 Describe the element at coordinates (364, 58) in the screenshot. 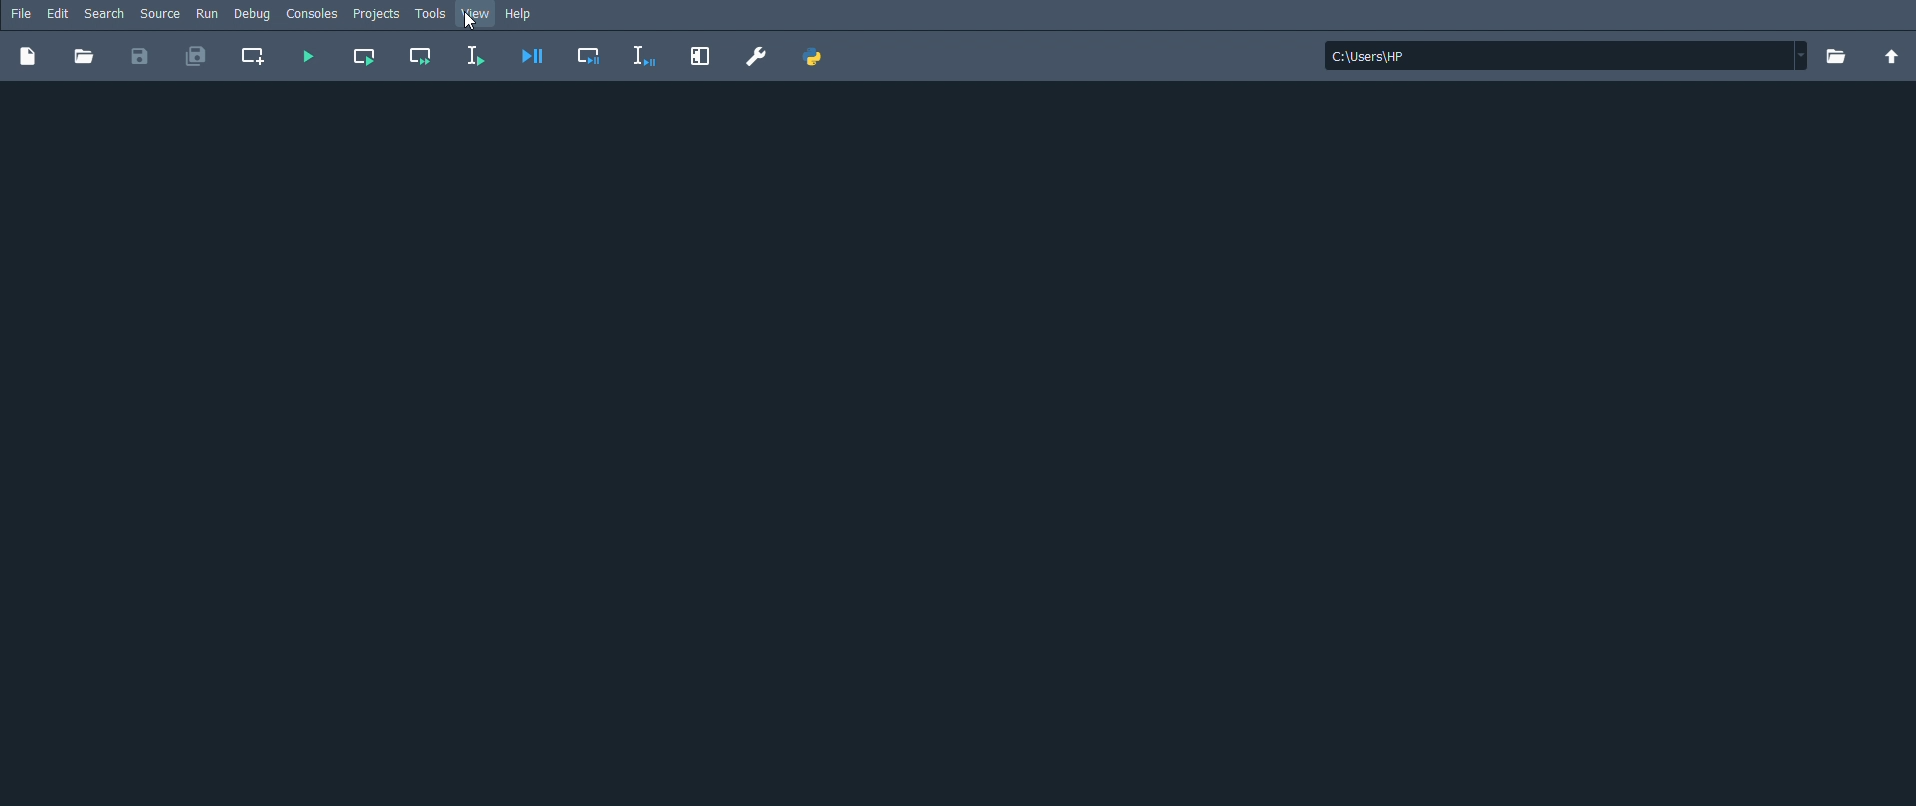

I see `Run current cell` at that location.